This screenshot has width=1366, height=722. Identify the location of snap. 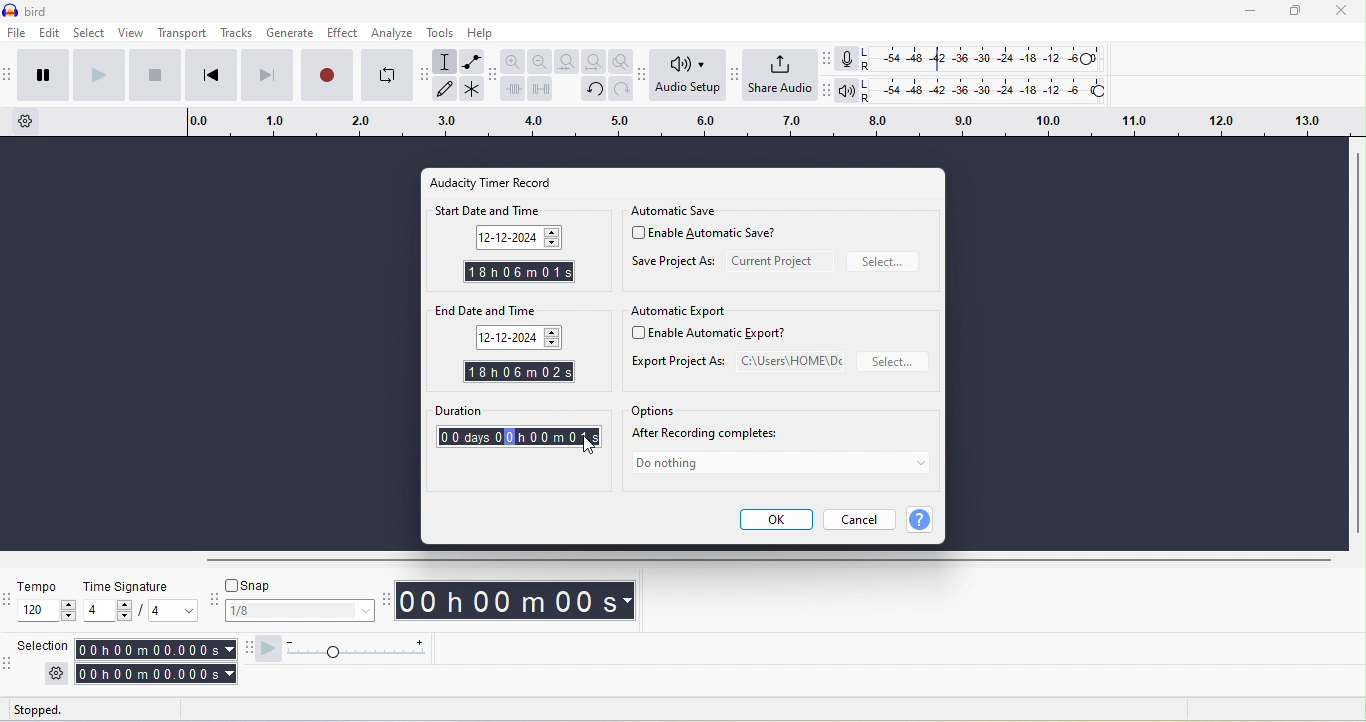
(298, 587).